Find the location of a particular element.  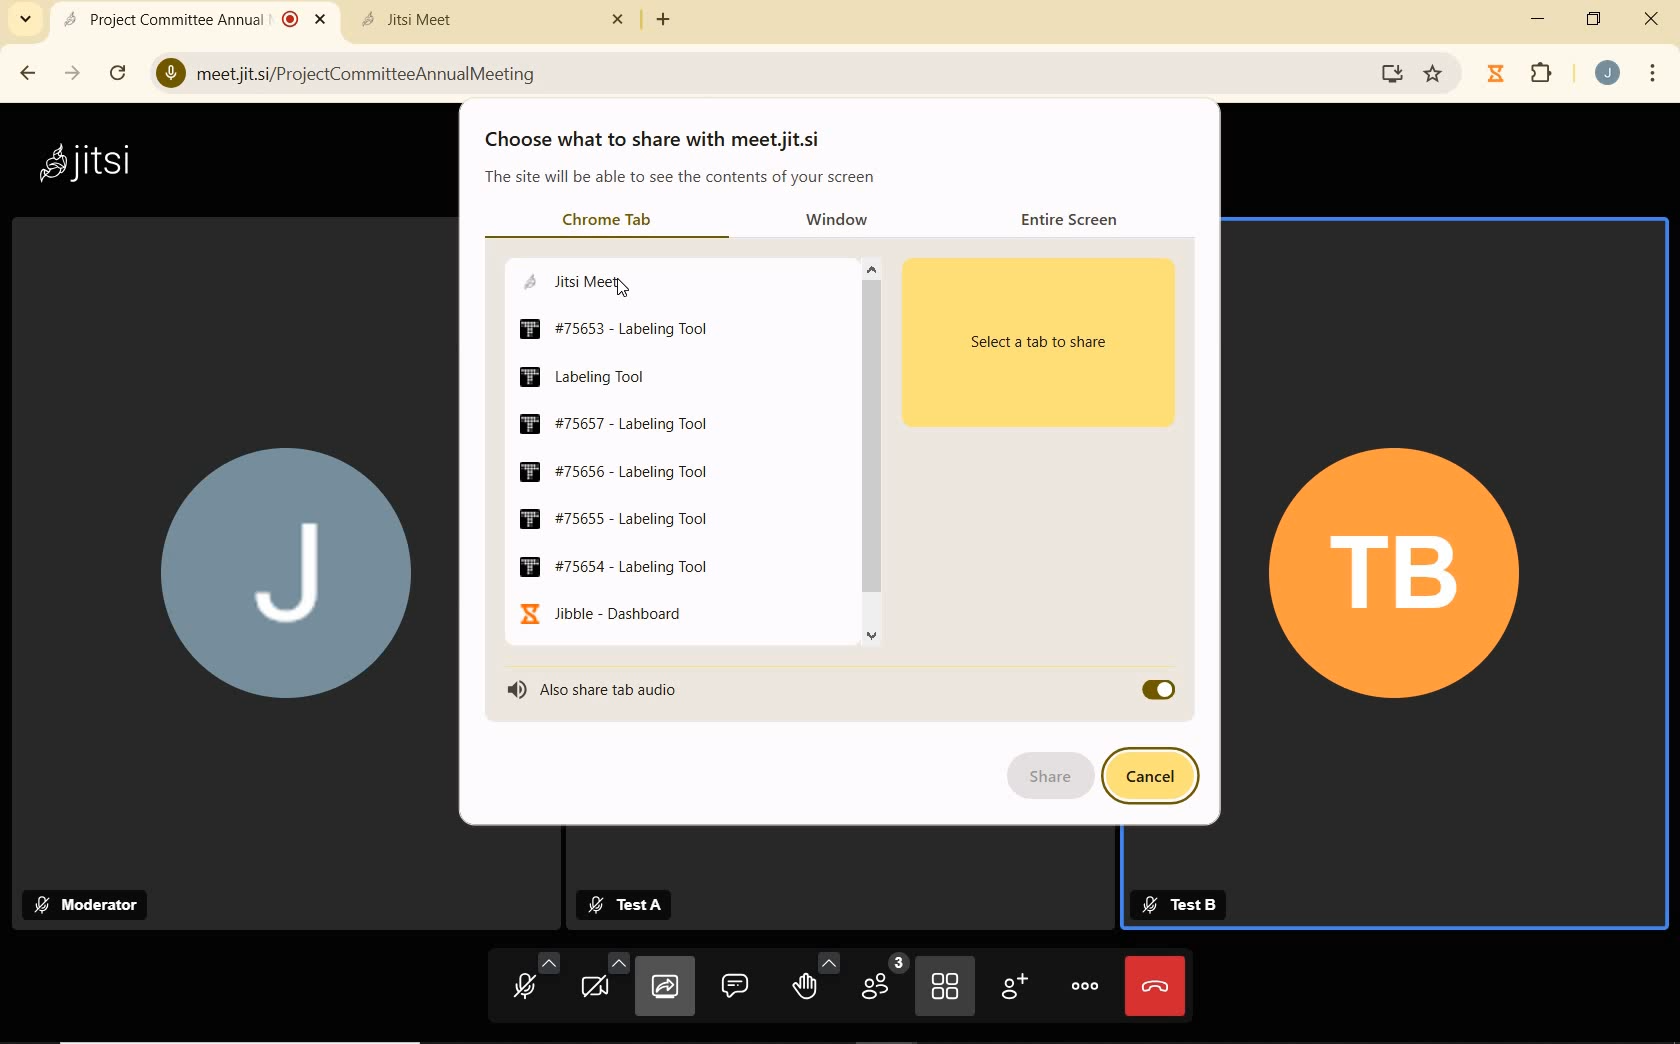

TOGGLE TIE VIEW is located at coordinates (947, 988).